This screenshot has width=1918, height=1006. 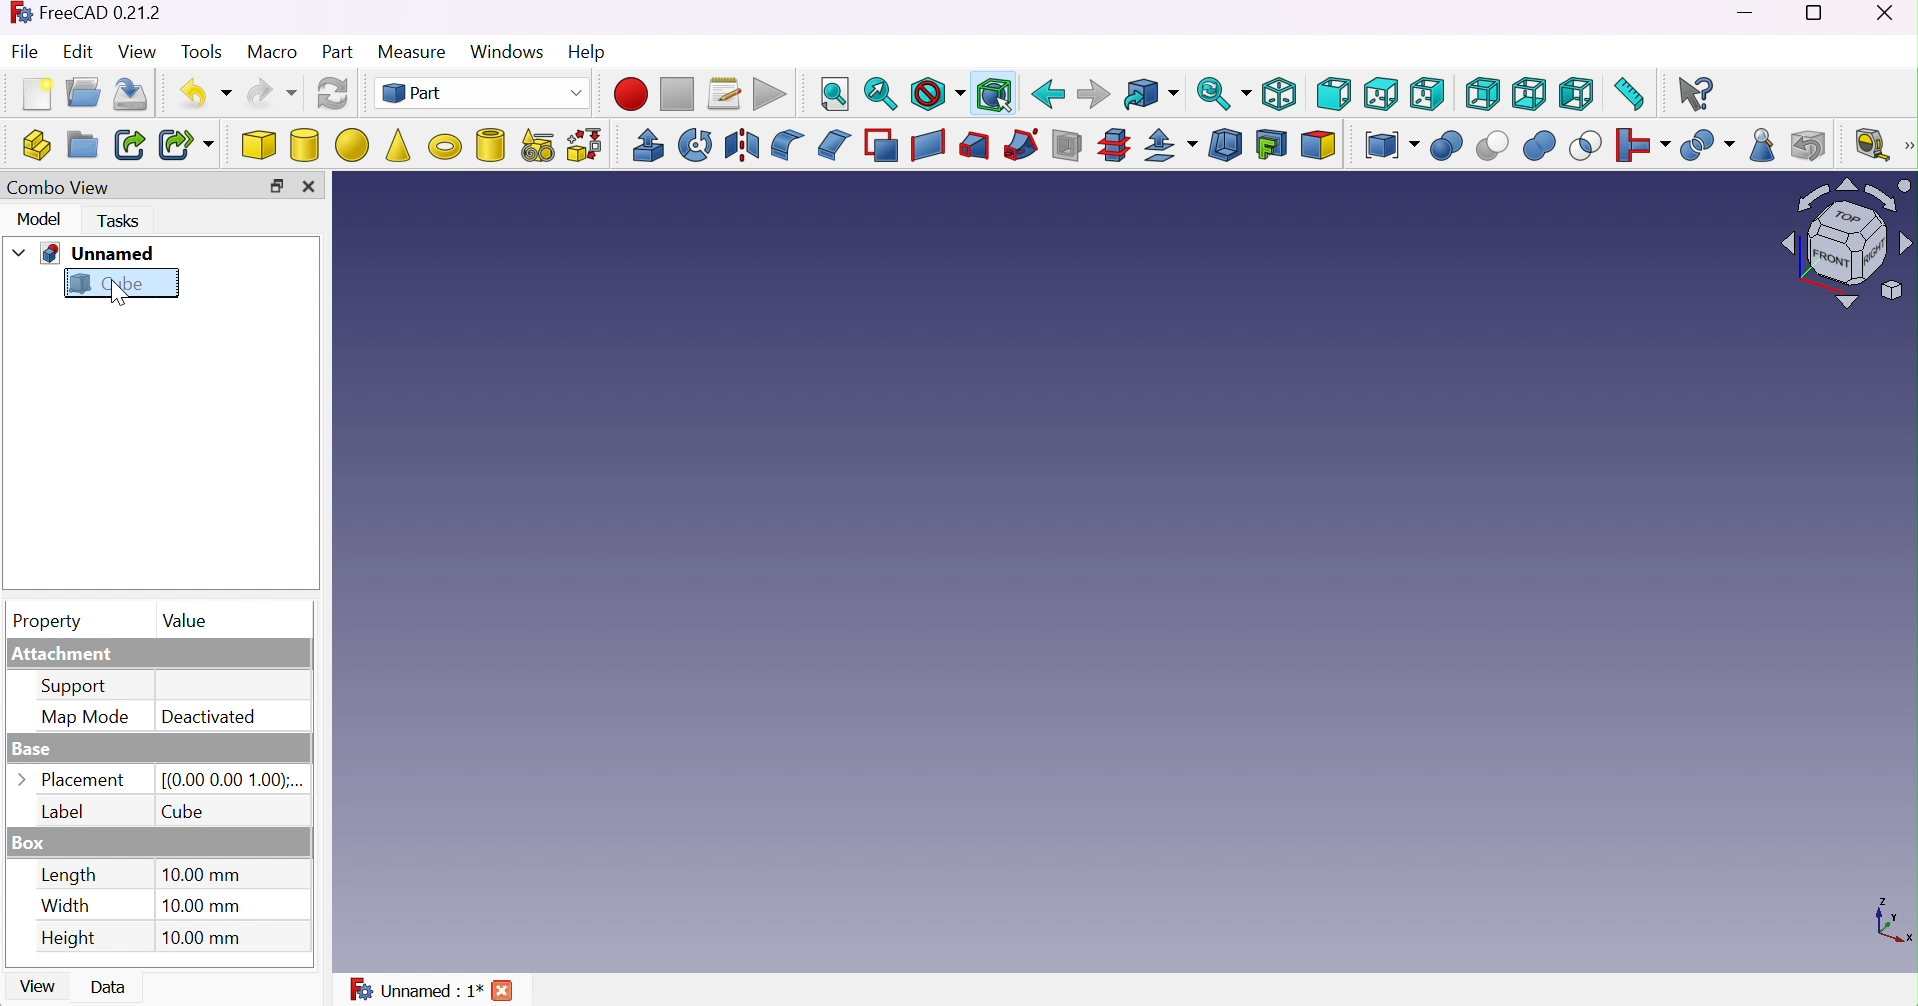 What do you see at coordinates (1493, 147) in the screenshot?
I see `Cut` at bounding box center [1493, 147].